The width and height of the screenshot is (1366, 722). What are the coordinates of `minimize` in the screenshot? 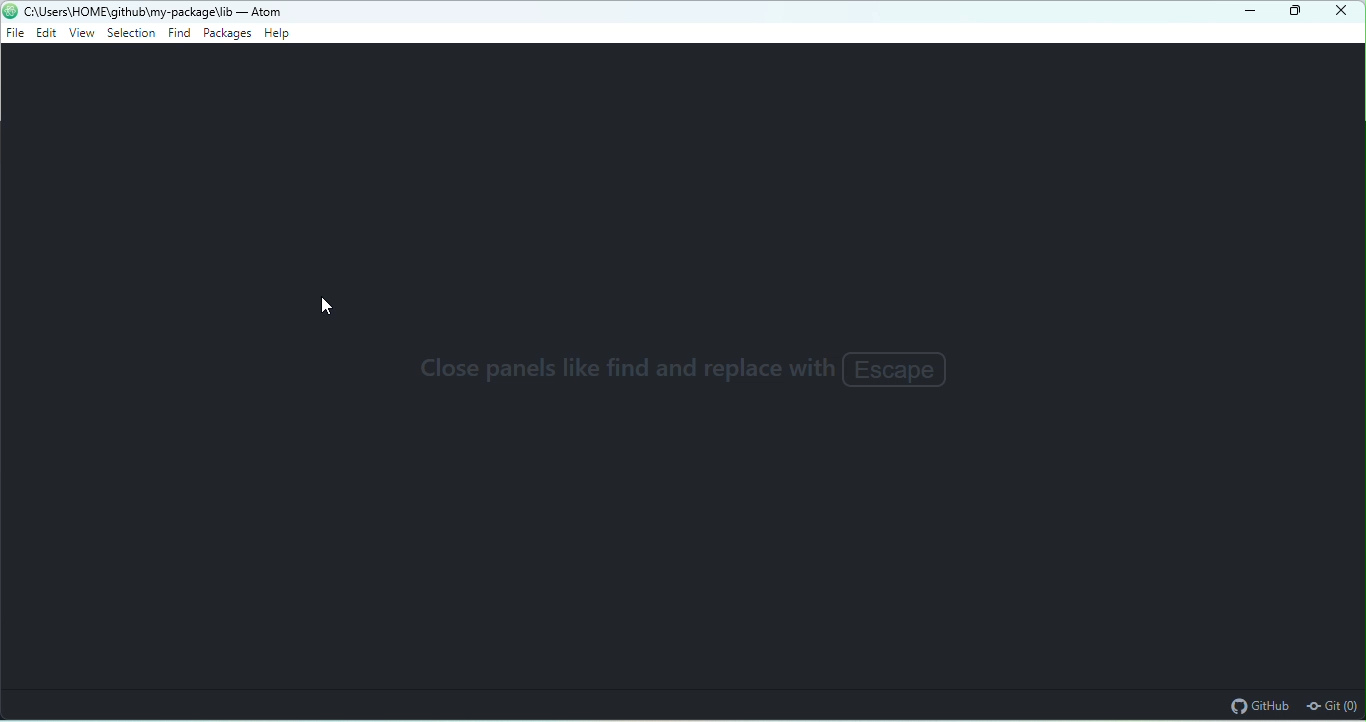 It's located at (1245, 13).